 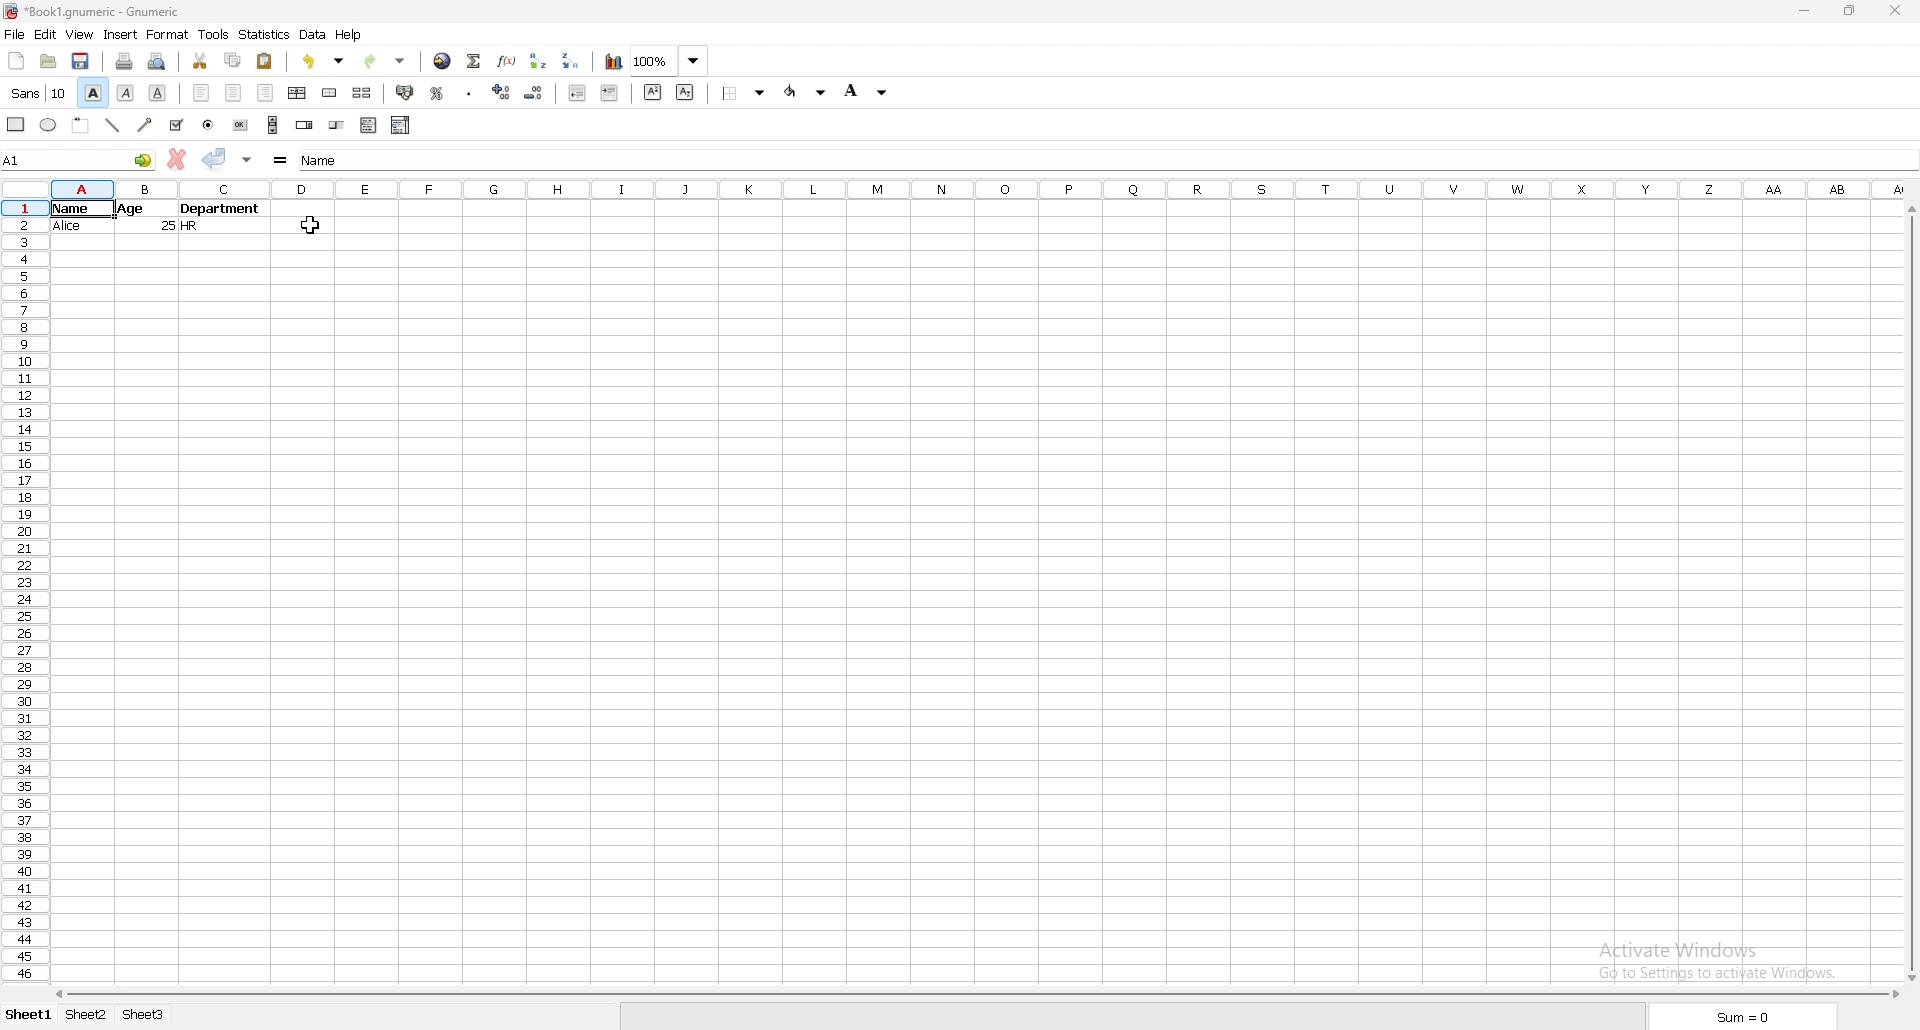 I want to click on subscript, so click(x=686, y=91).